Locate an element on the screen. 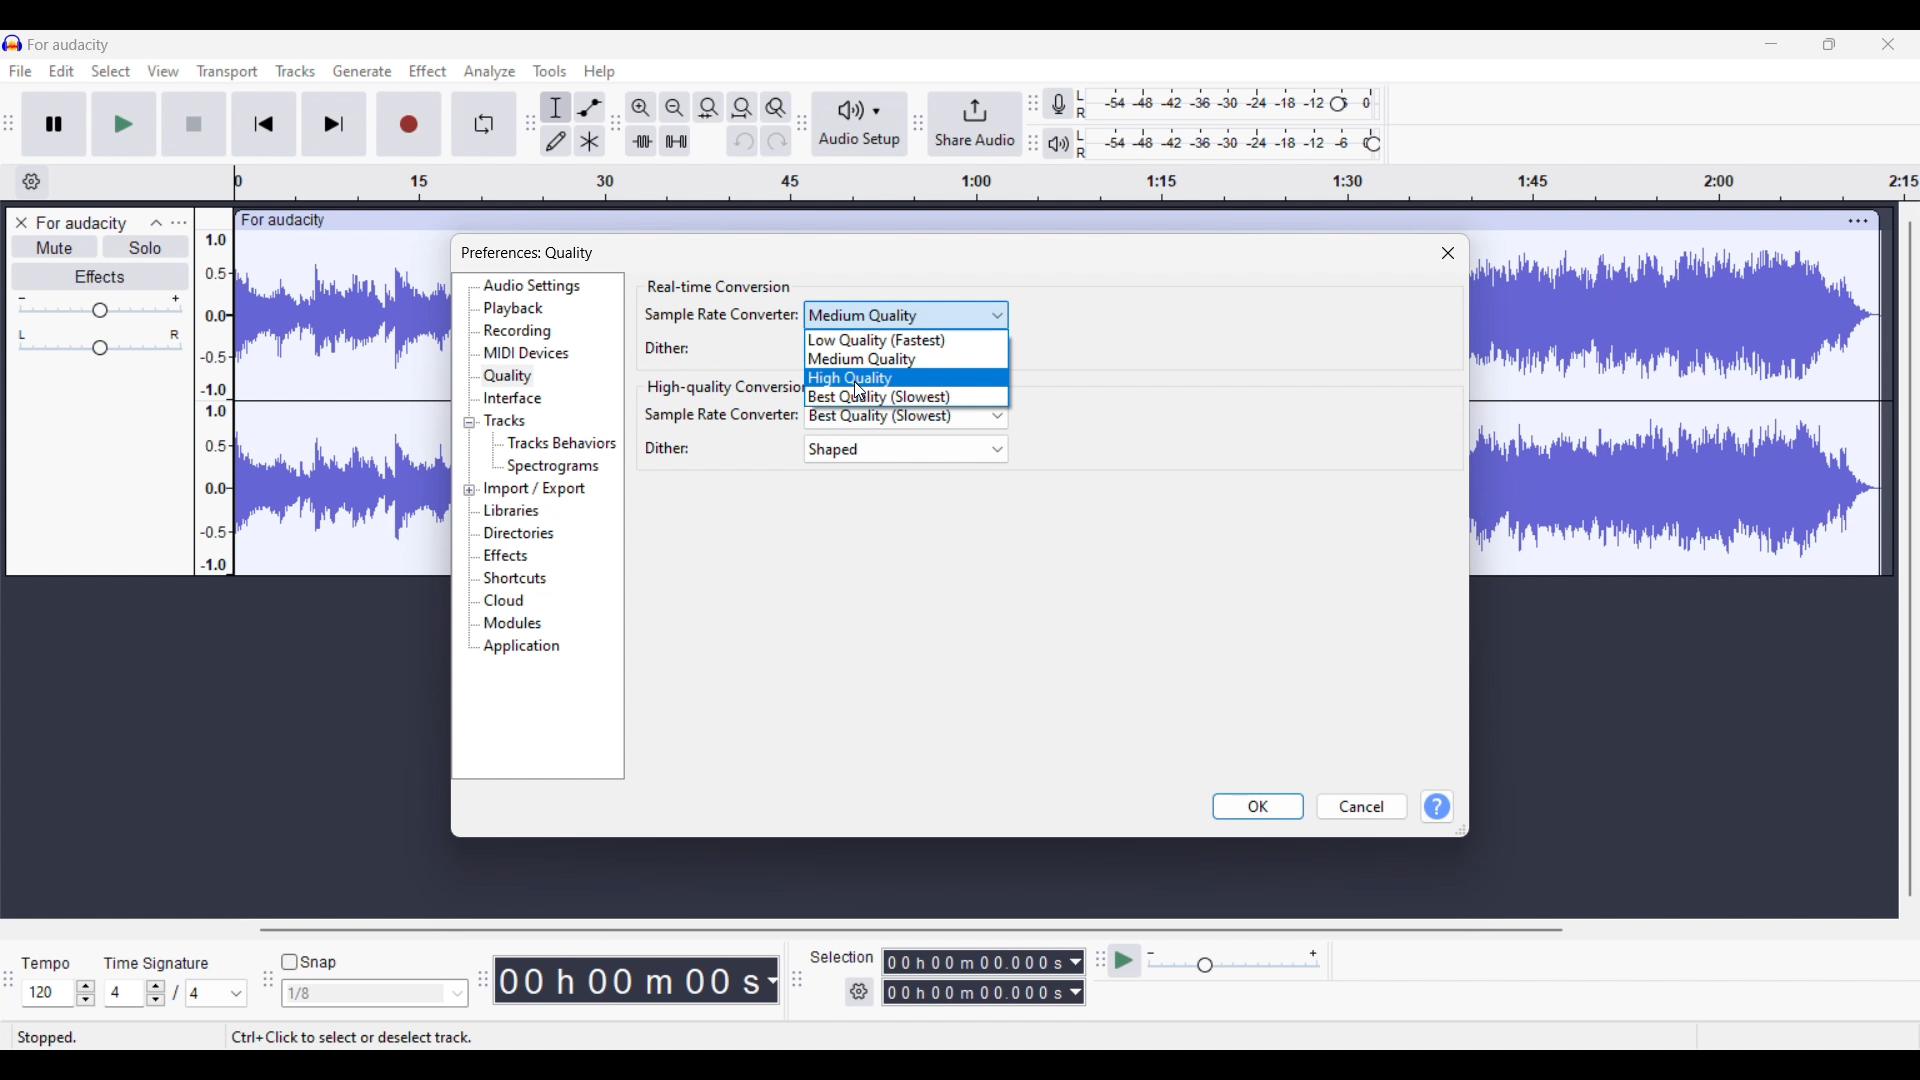  Section title is located at coordinates (724, 388).